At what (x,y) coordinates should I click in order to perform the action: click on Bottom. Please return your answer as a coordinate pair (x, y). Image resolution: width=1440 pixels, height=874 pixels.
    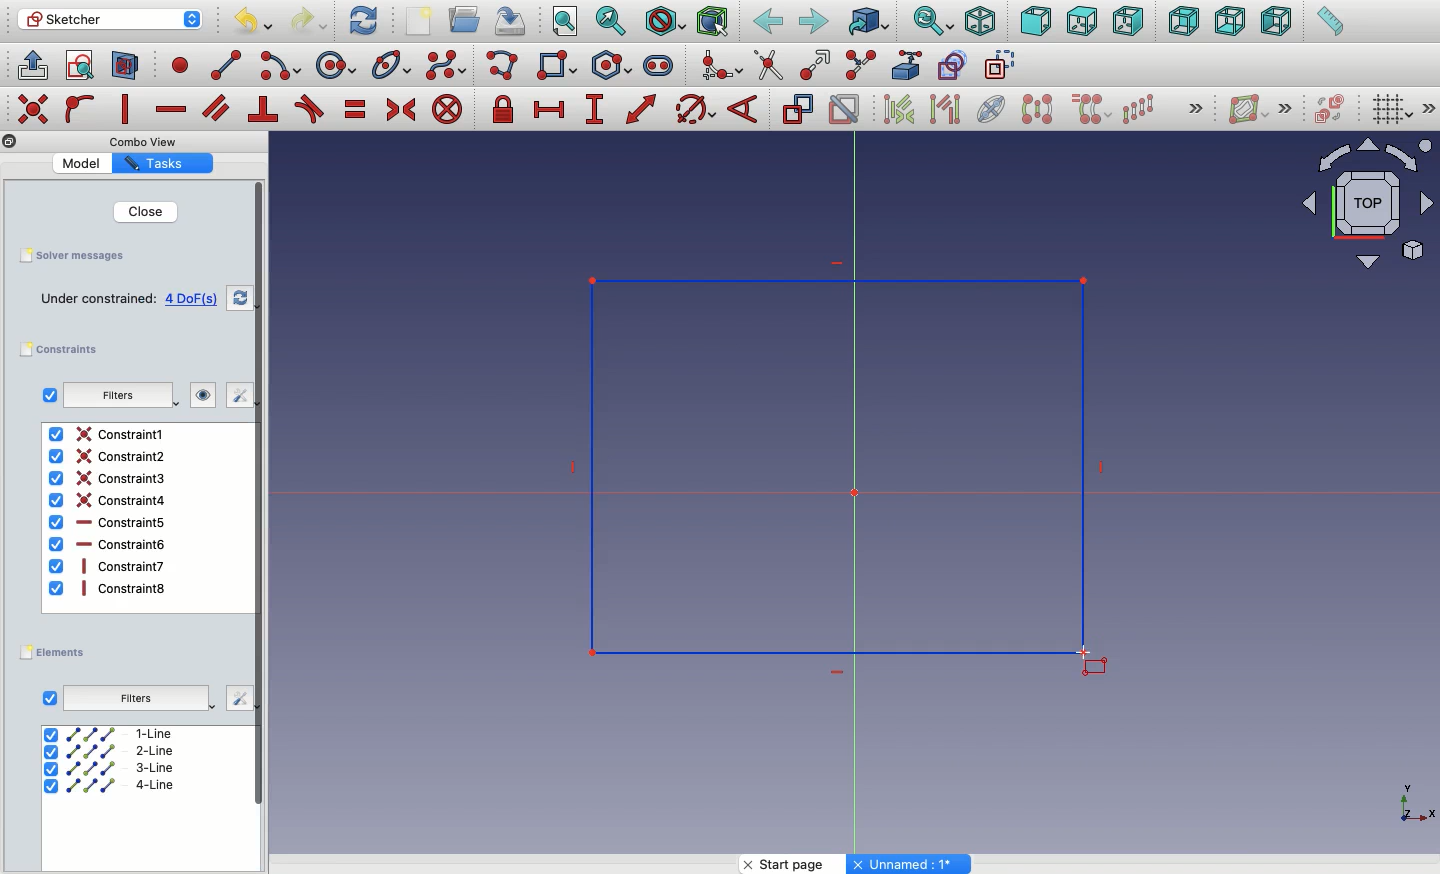
    Looking at the image, I should click on (1228, 23).